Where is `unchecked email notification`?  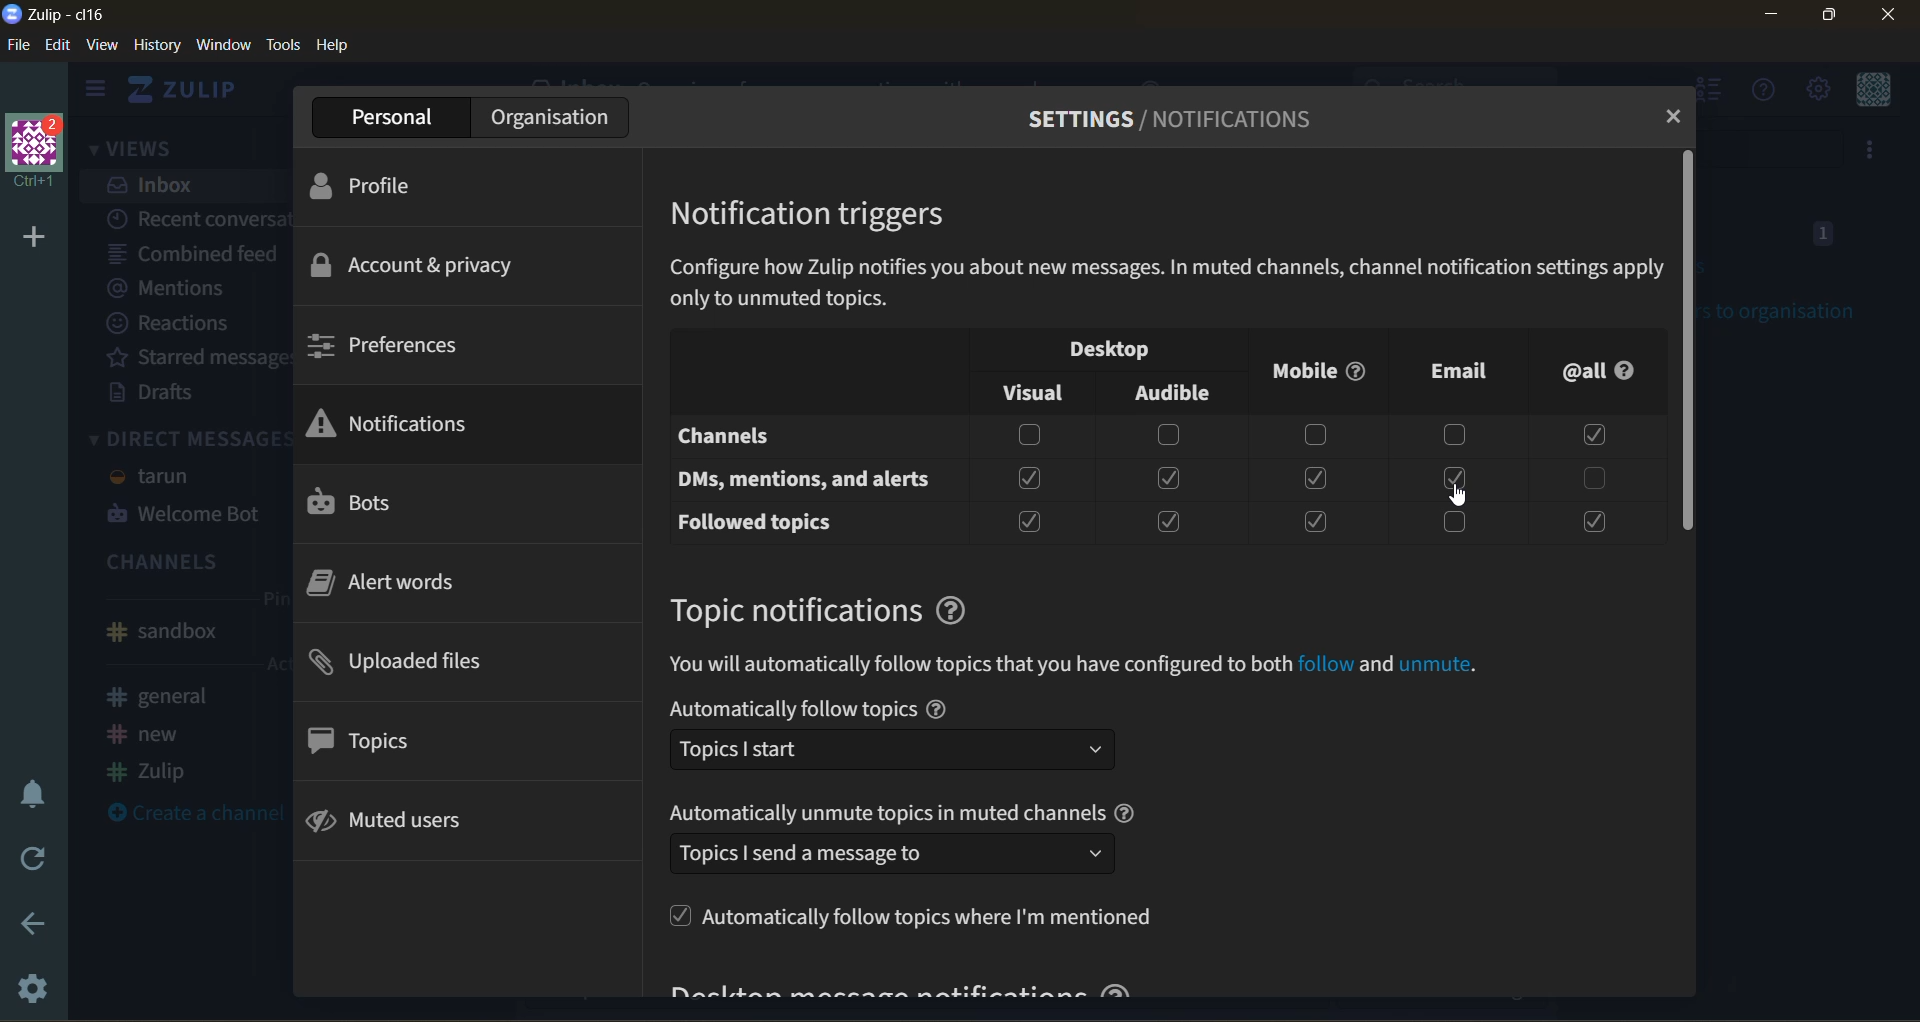 unchecked email notification is located at coordinates (1453, 478).